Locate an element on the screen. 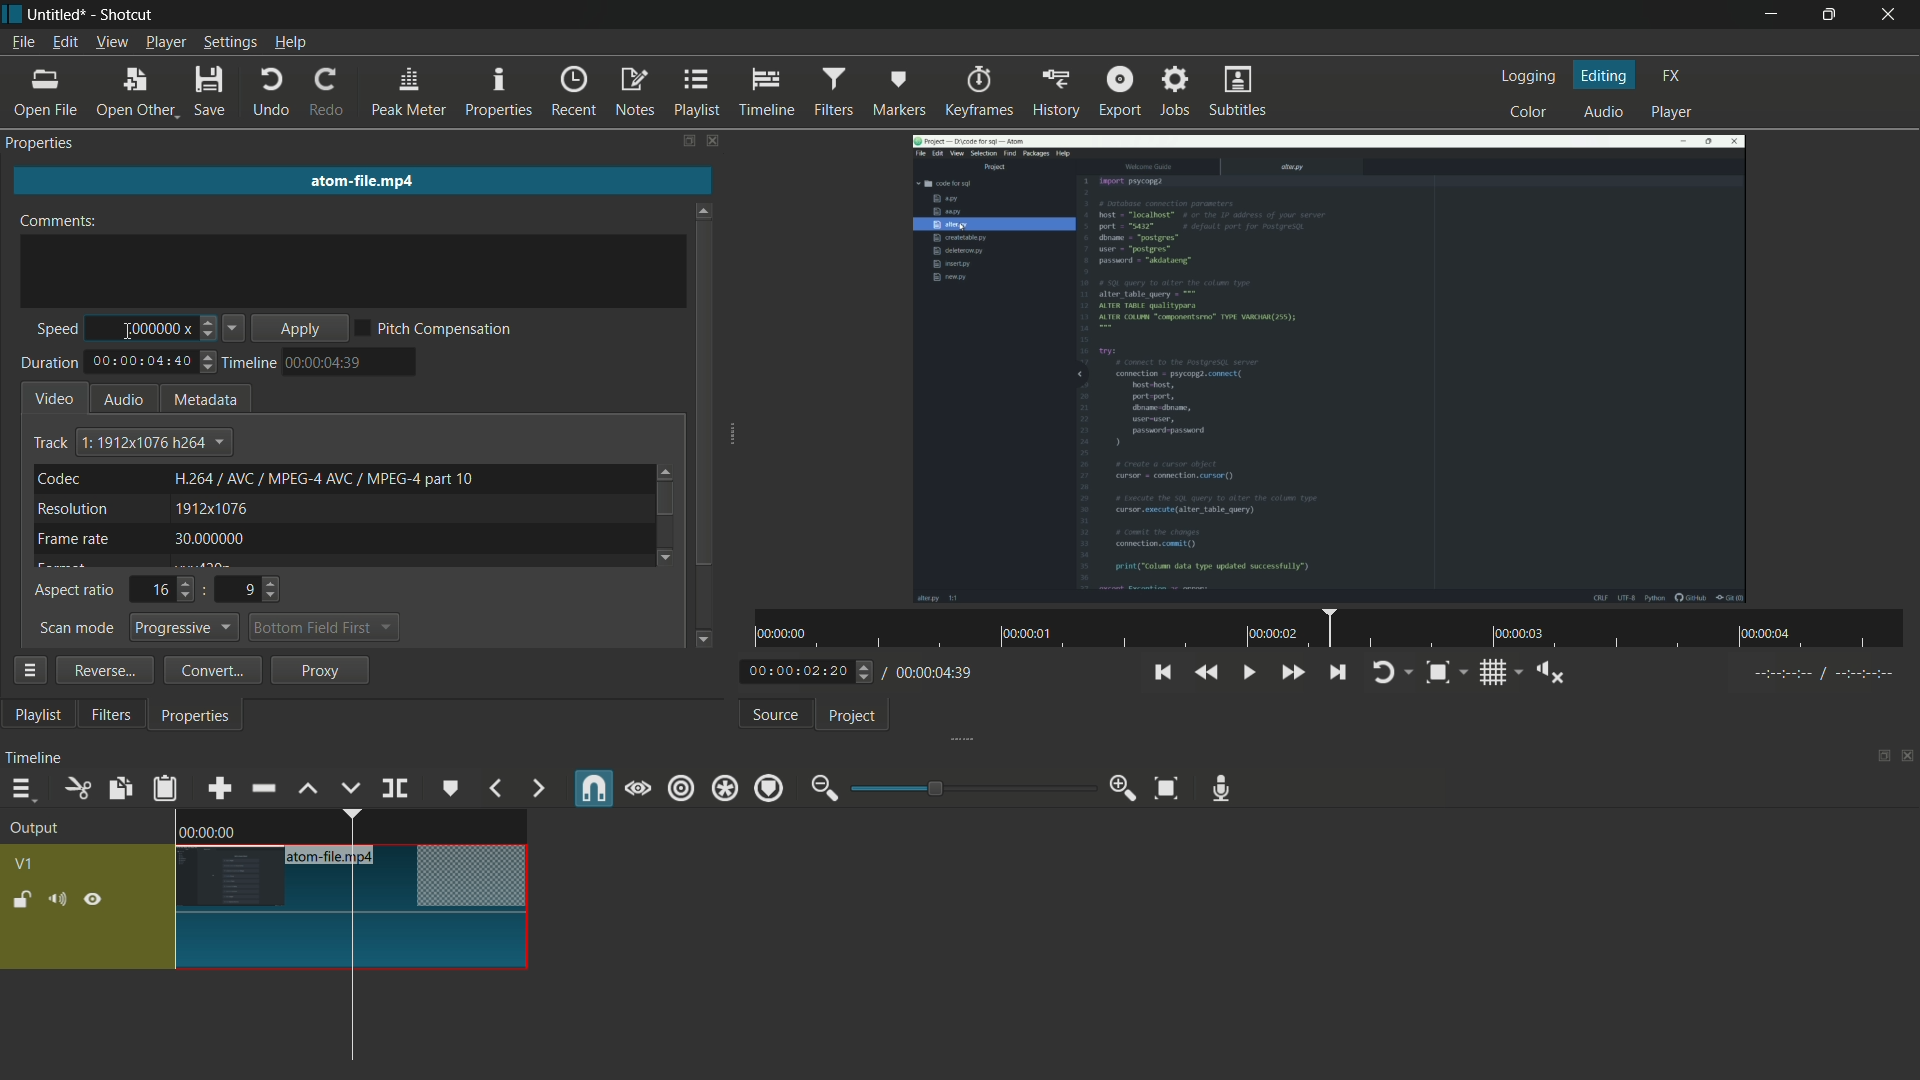 Image resolution: width=1920 pixels, height=1080 pixels. next marker is located at coordinates (536, 788).